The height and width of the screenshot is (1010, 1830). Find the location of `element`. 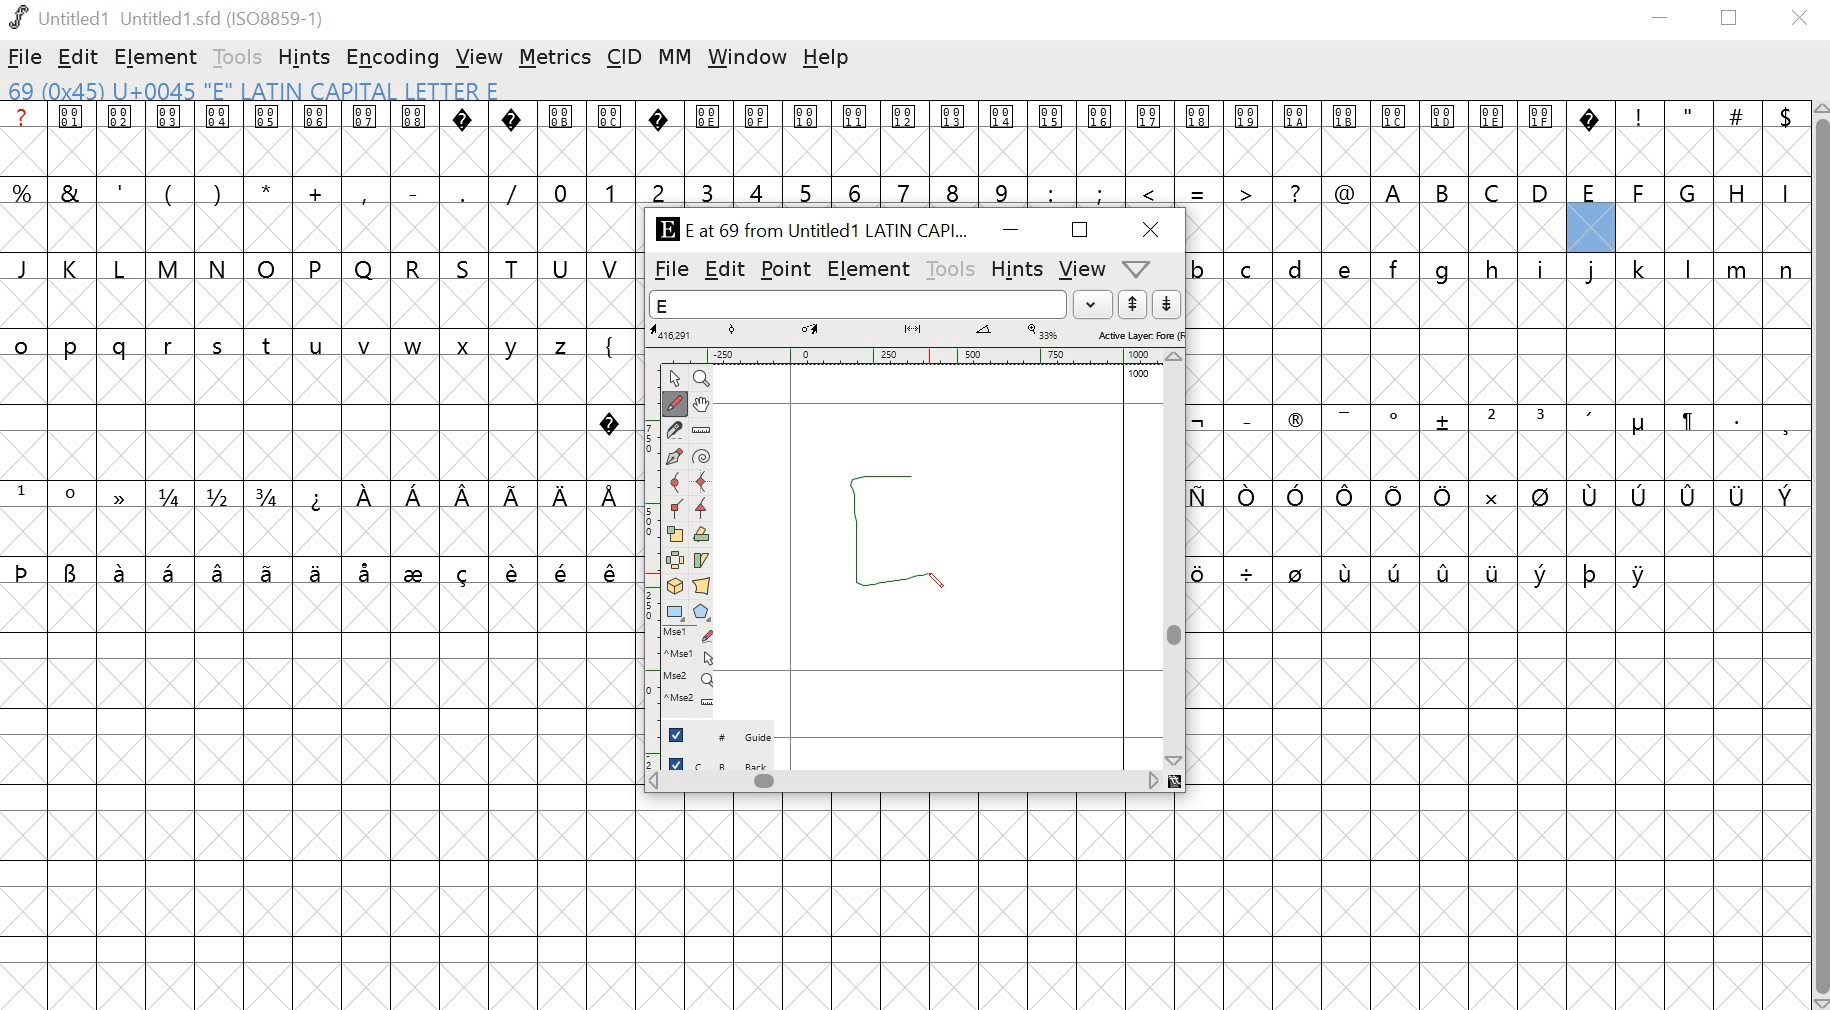

element is located at coordinates (152, 56).